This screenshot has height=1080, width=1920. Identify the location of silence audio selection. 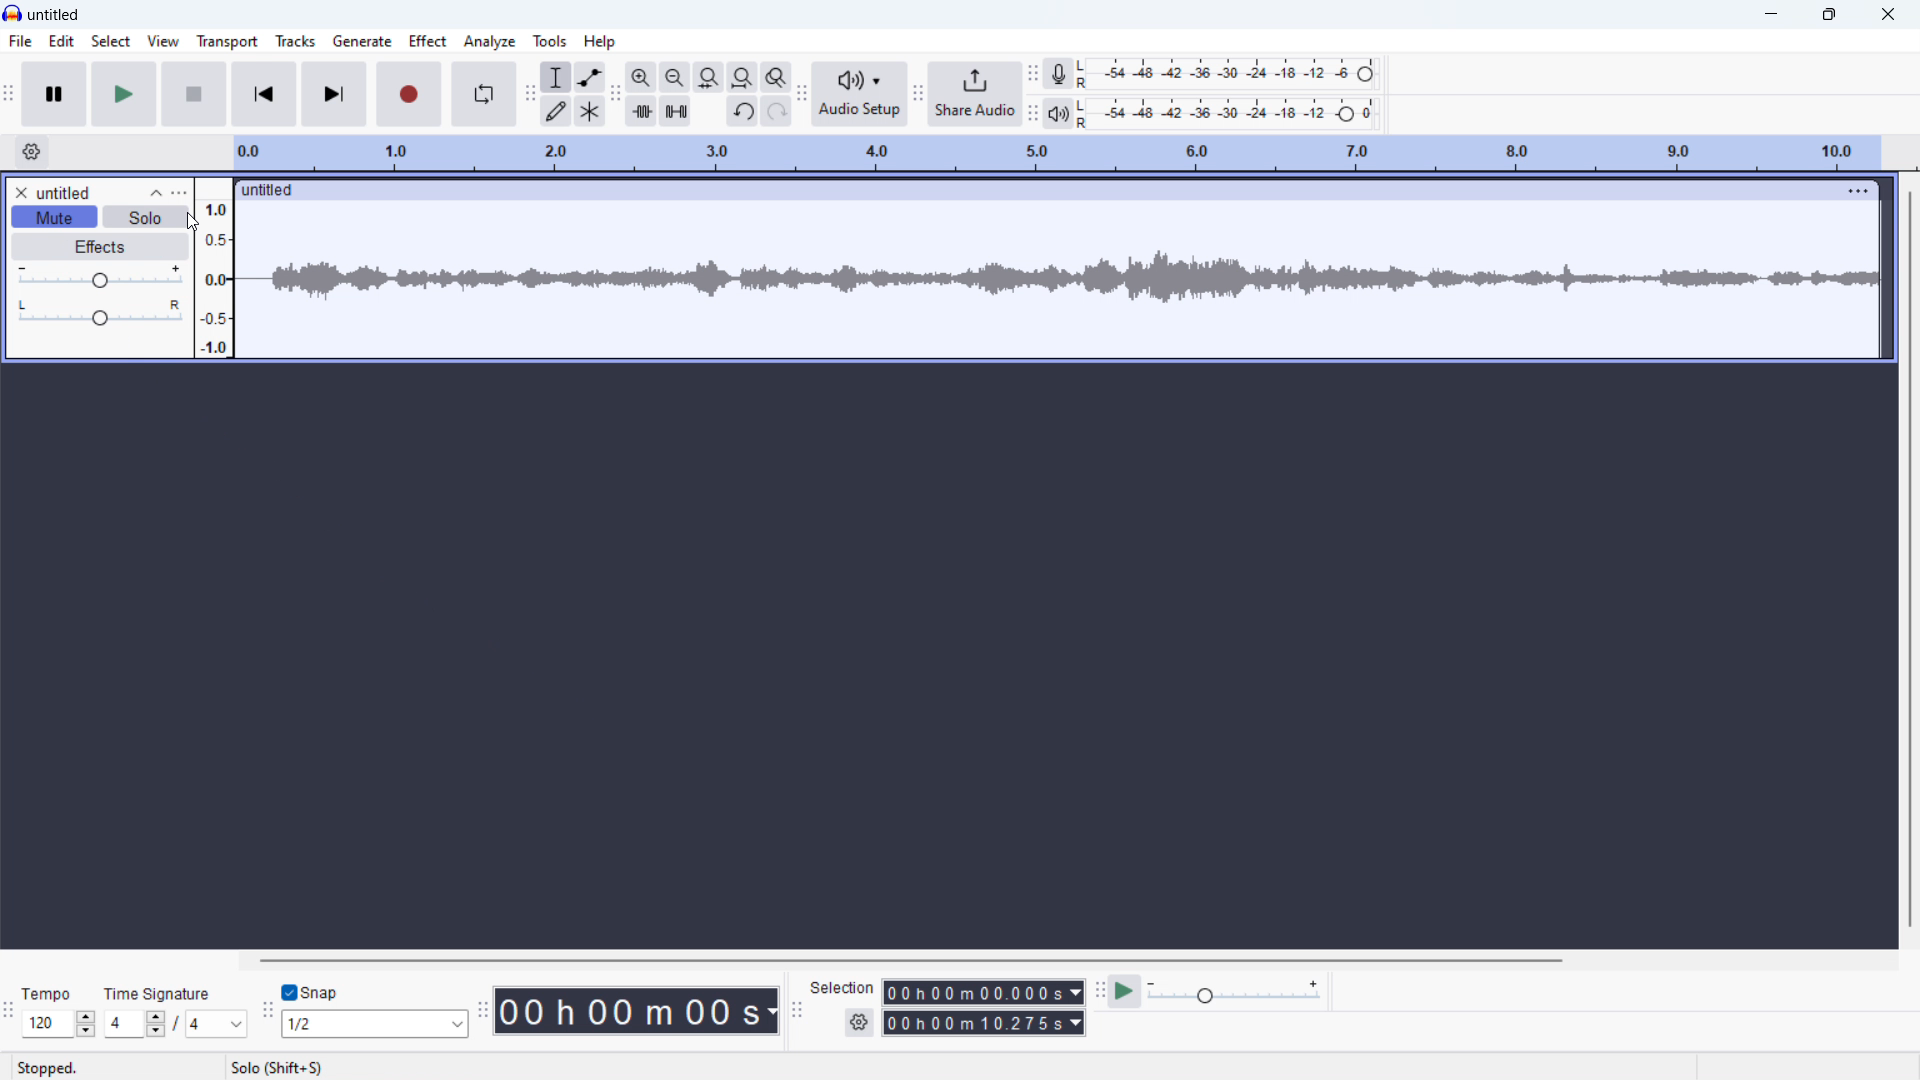
(675, 111).